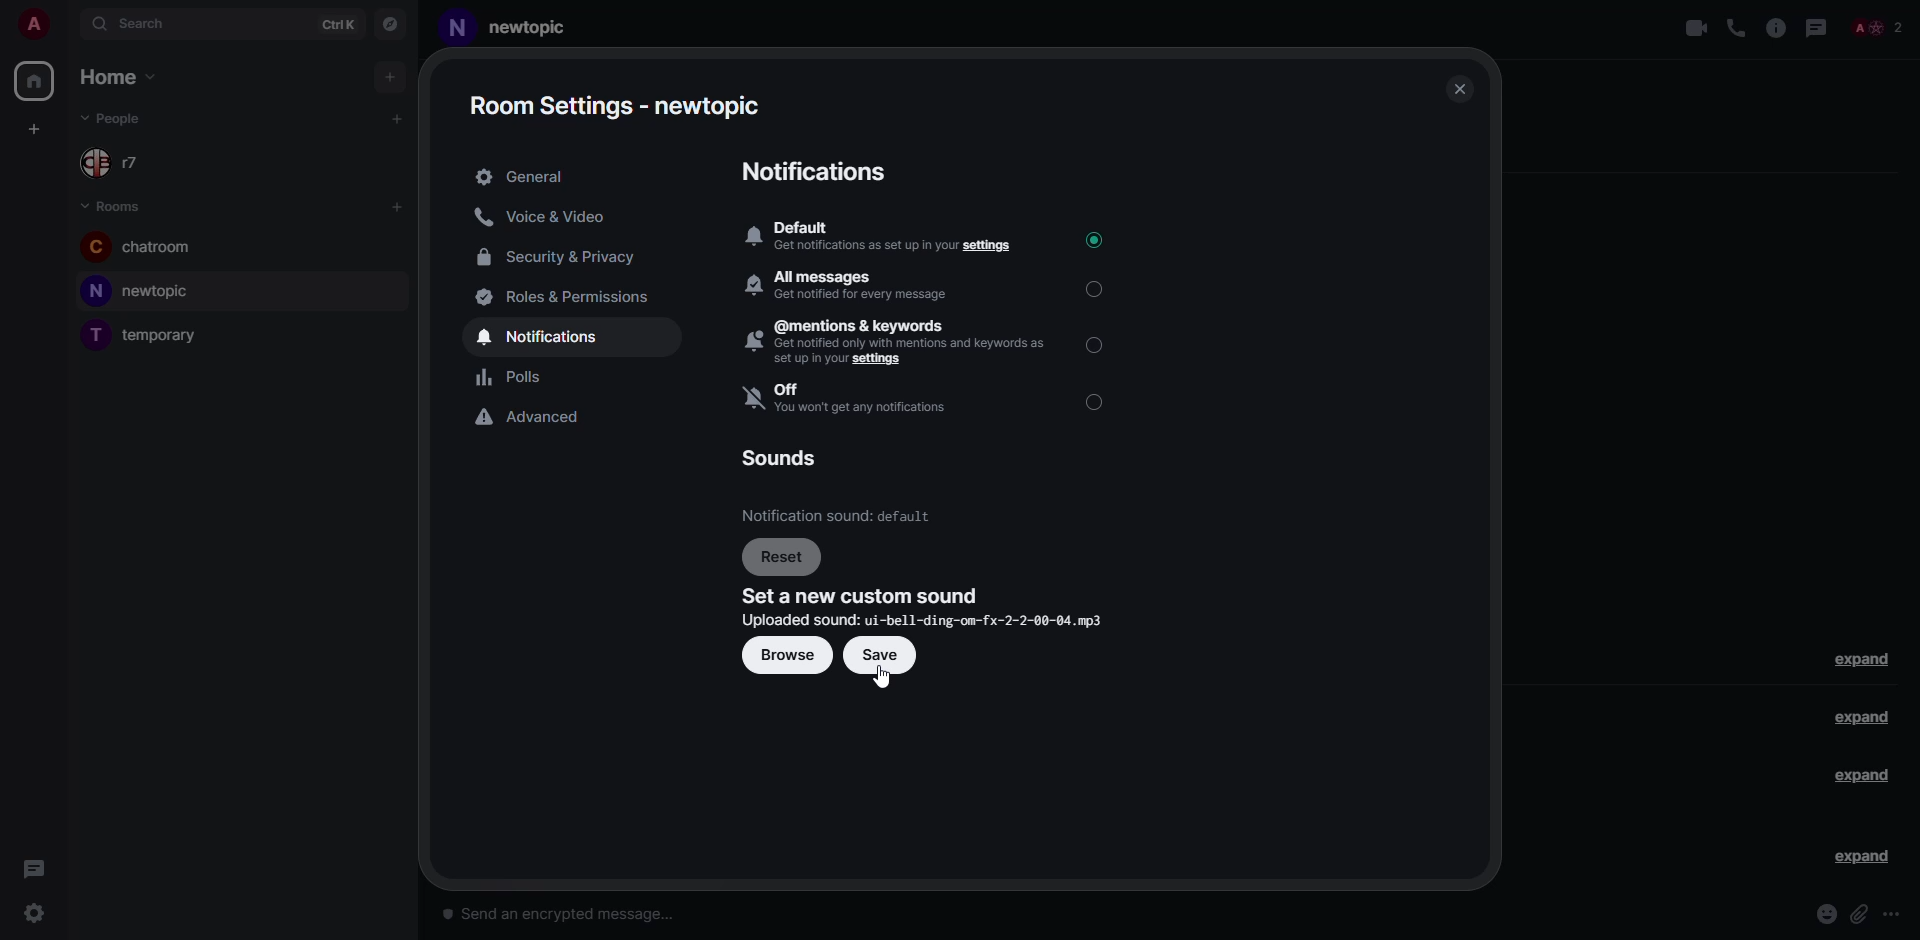  What do you see at coordinates (814, 173) in the screenshot?
I see `notifications` at bounding box center [814, 173].